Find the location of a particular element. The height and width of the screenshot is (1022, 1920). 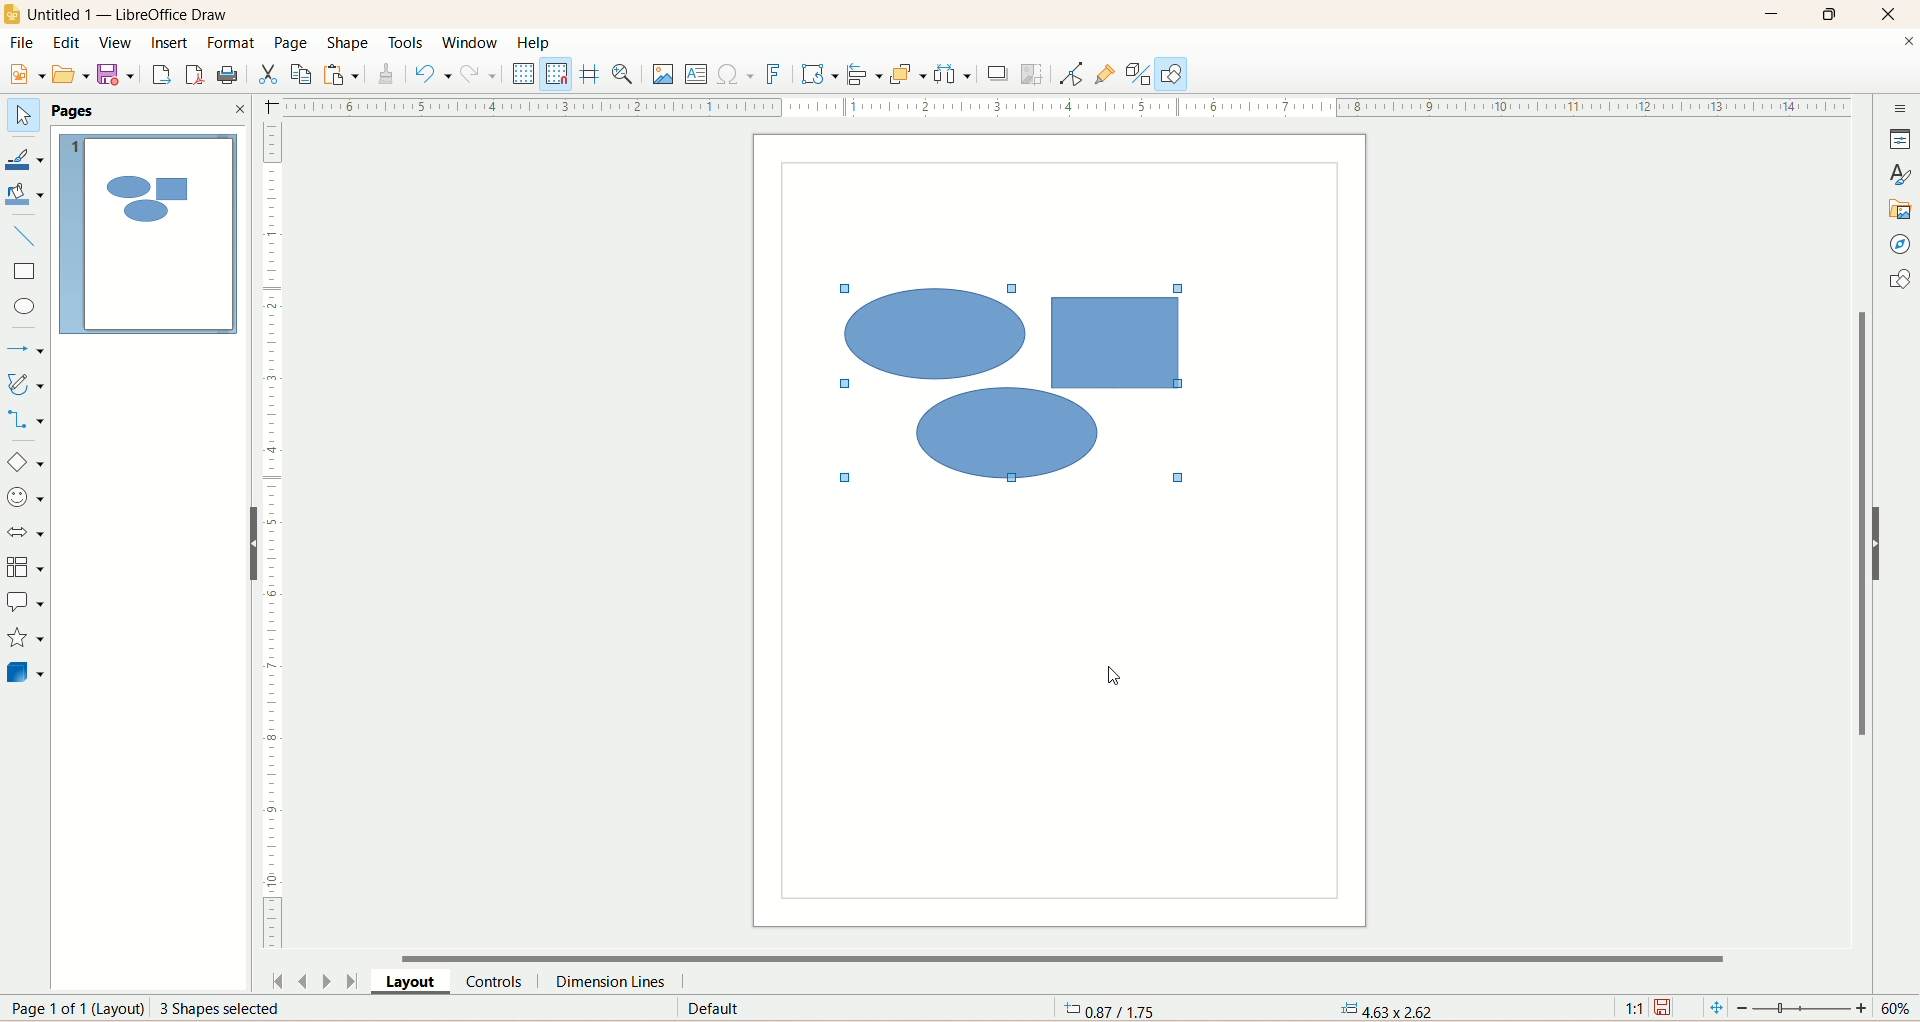

edit is located at coordinates (68, 45).